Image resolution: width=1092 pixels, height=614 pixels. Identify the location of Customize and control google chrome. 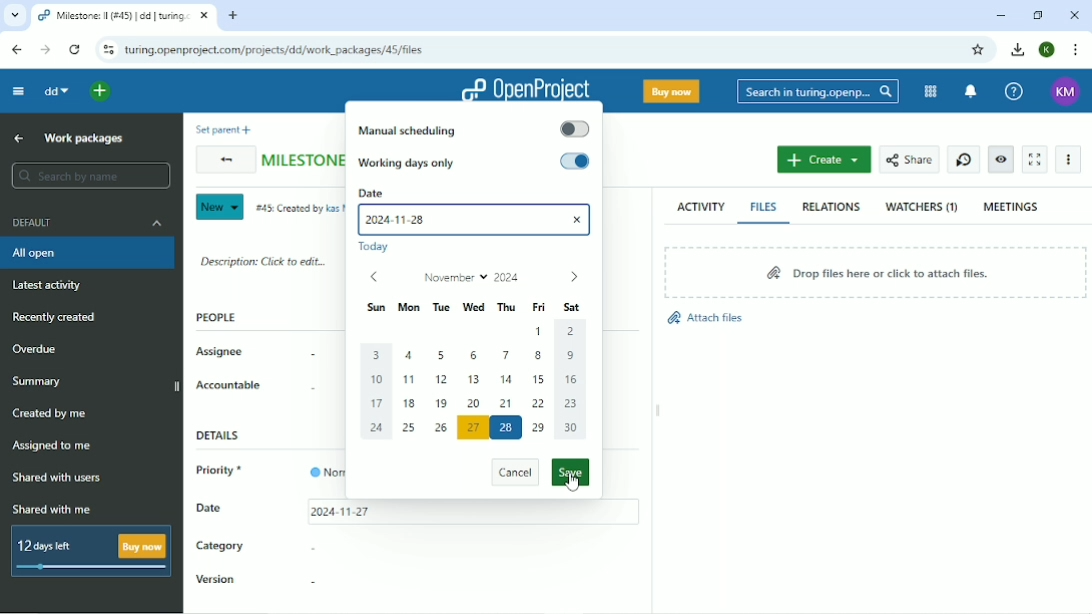
(1076, 49).